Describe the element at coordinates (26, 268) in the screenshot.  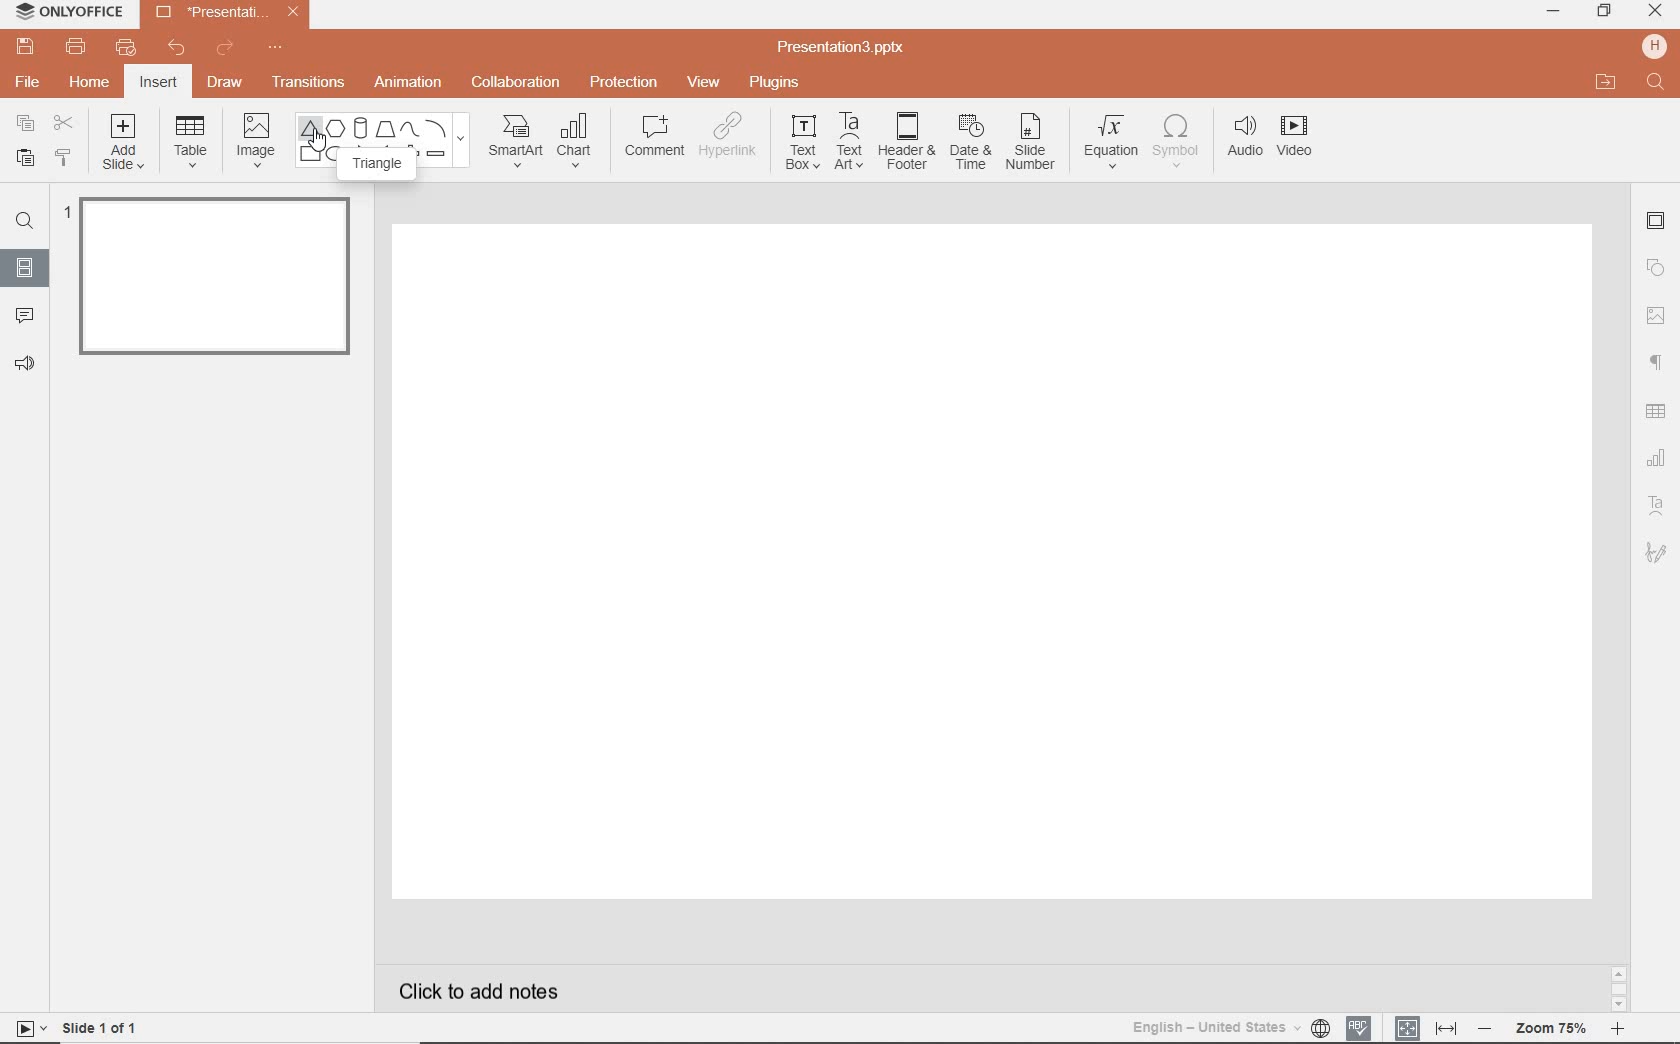
I see `SLIDES` at that location.